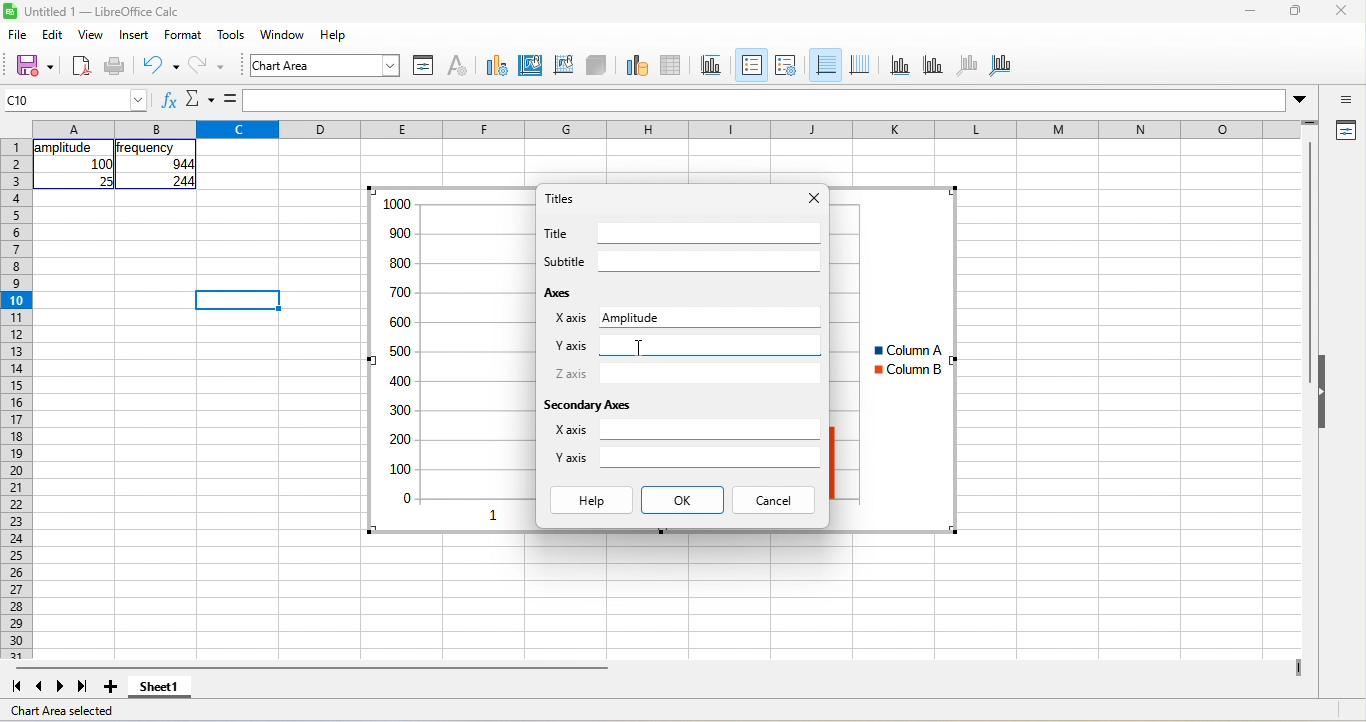 This screenshot has height=722, width=1366. What do you see at coordinates (231, 34) in the screenshot?
I see `tools` at bounding box center [231, 34].